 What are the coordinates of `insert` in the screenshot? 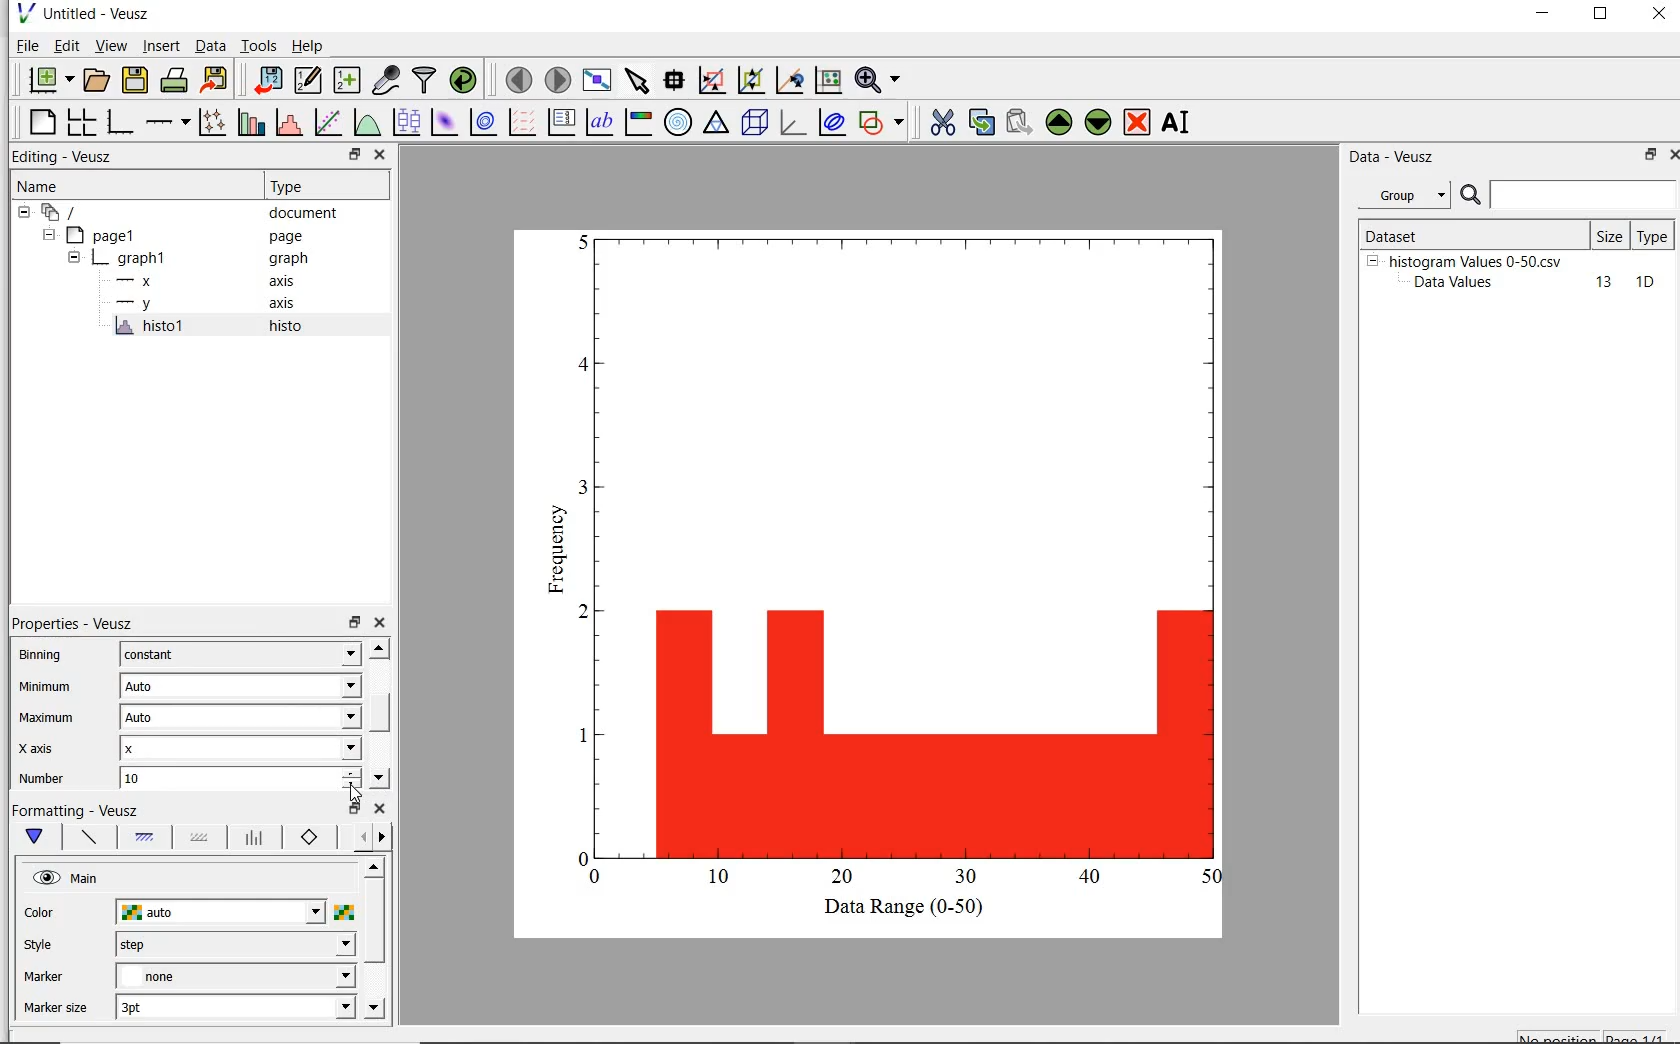 It's located at (161, 46).